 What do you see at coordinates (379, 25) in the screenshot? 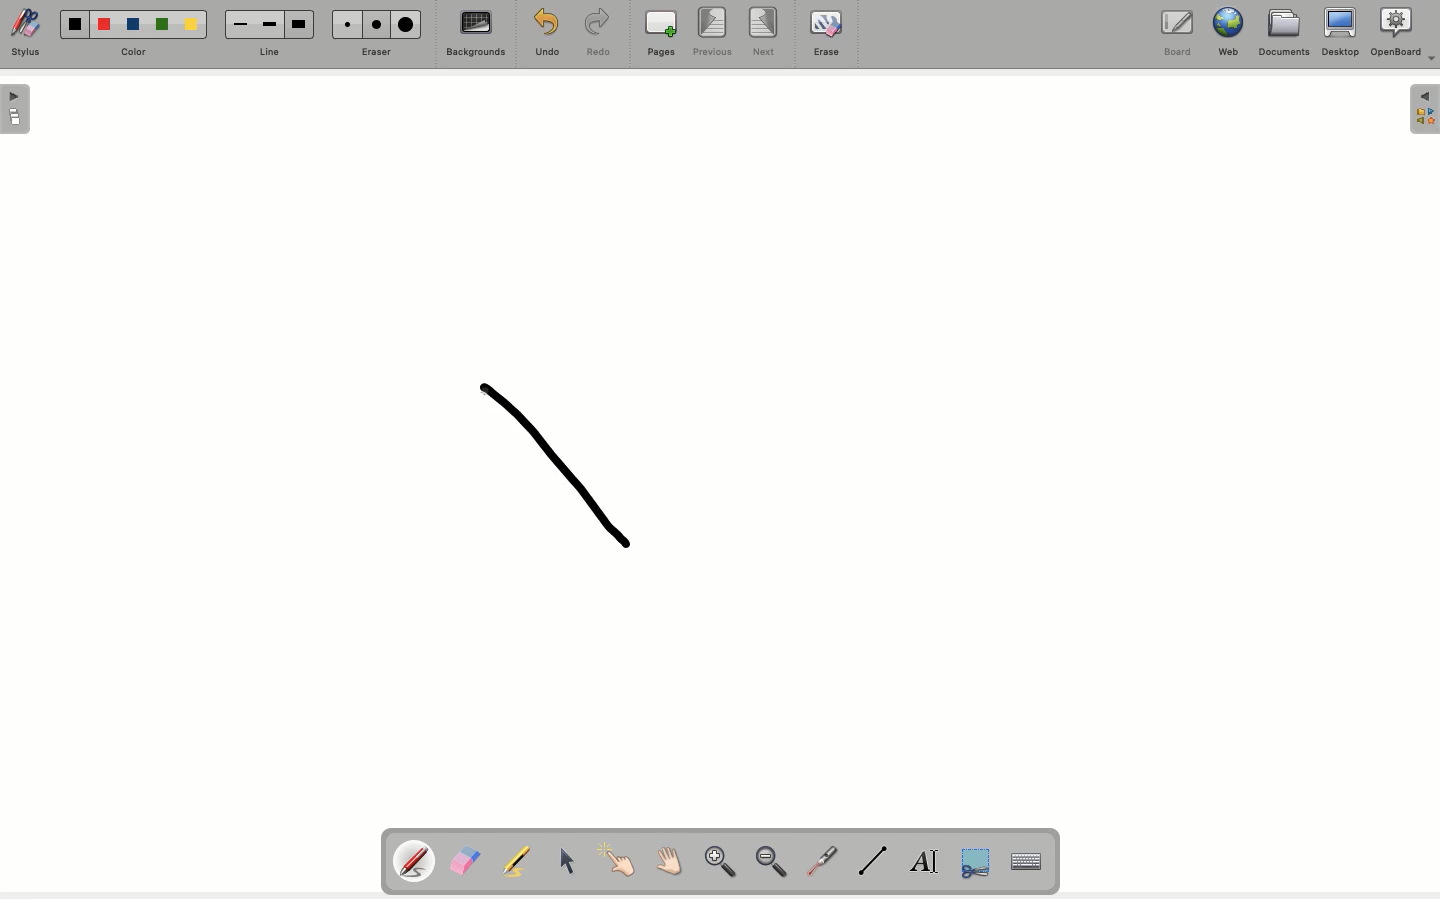
I see `Medium` at bounding box center [379, 25].